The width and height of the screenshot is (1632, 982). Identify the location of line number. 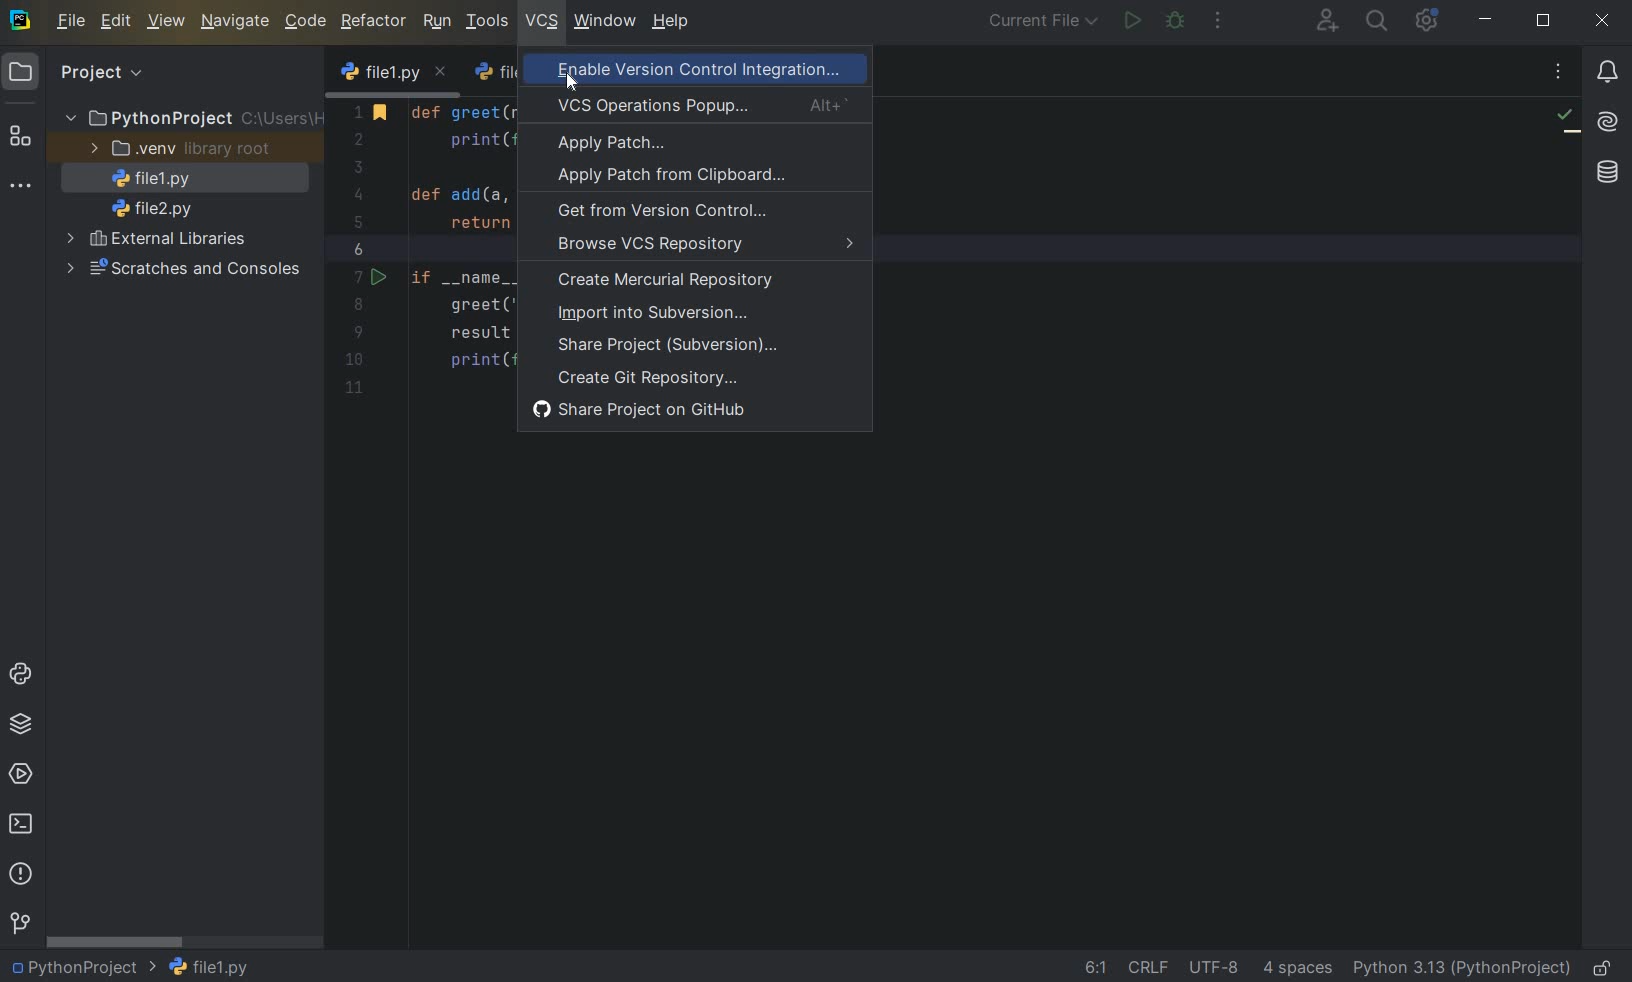
(361, 250).